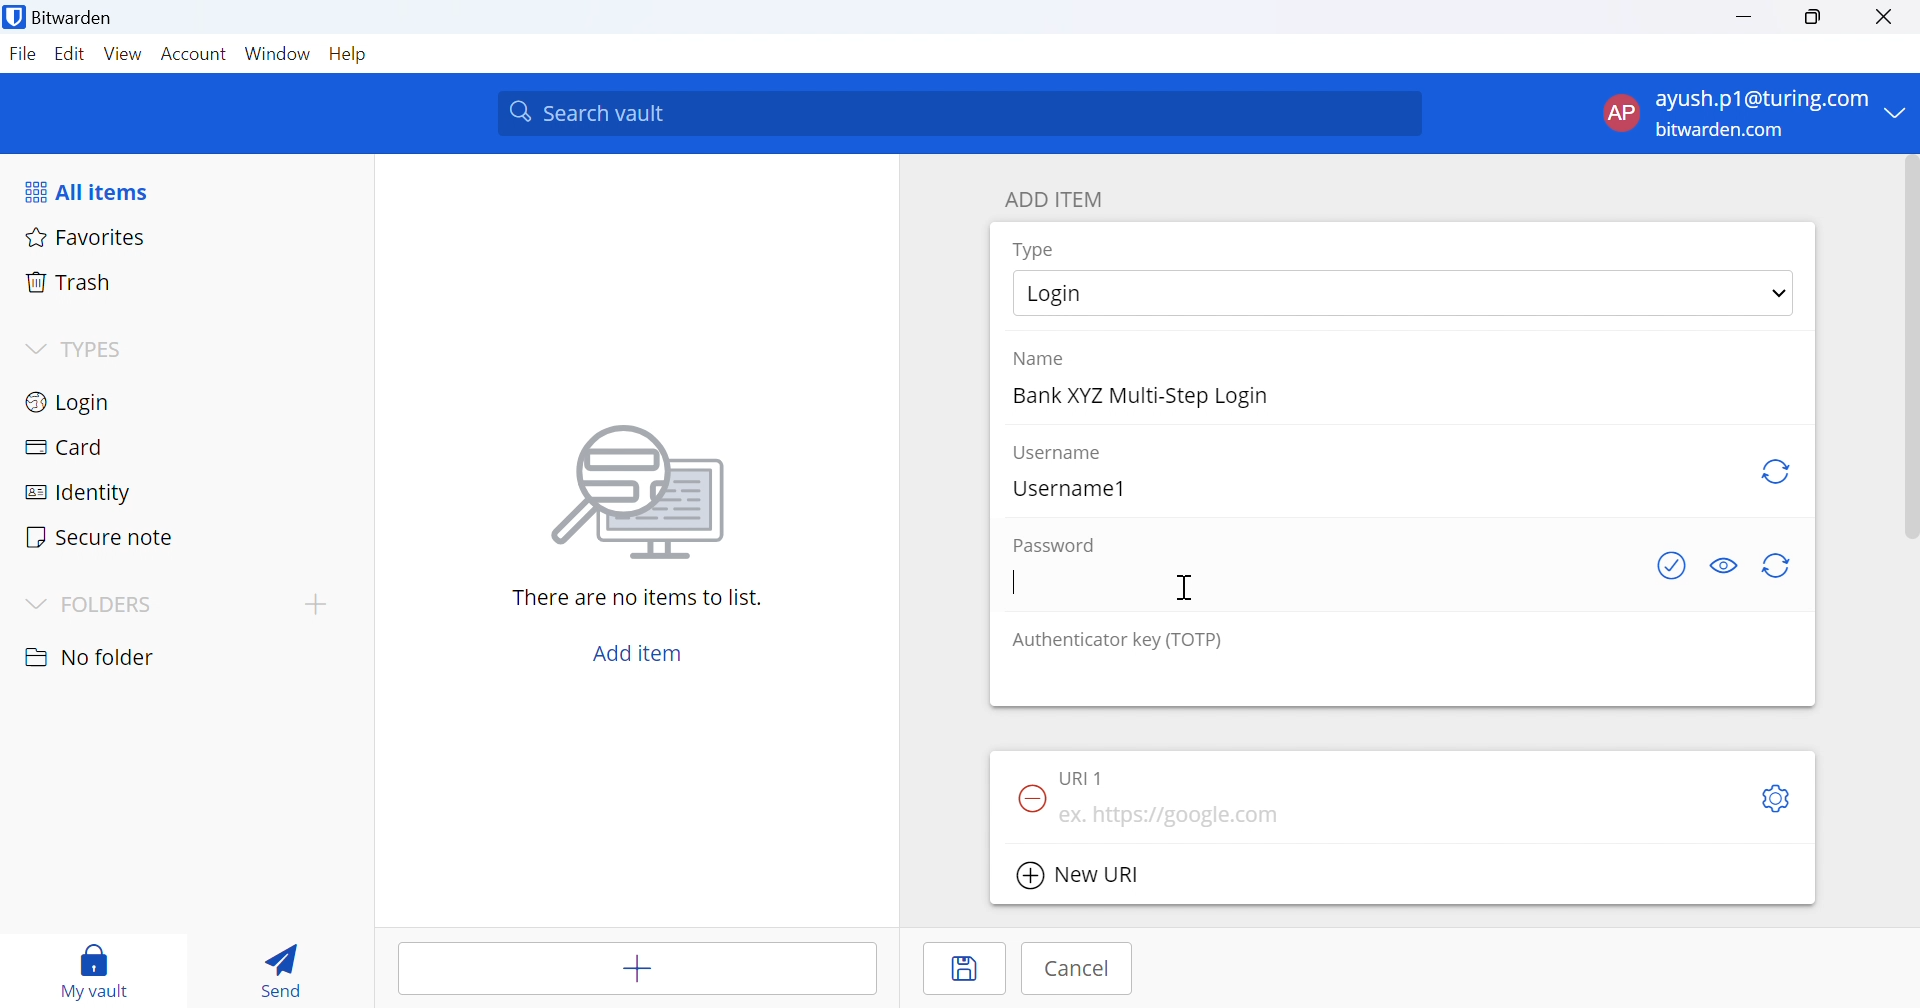  Describe the element at coordinates (1720, 129) in the screenshot. I see `bitwarden.com` at that location.